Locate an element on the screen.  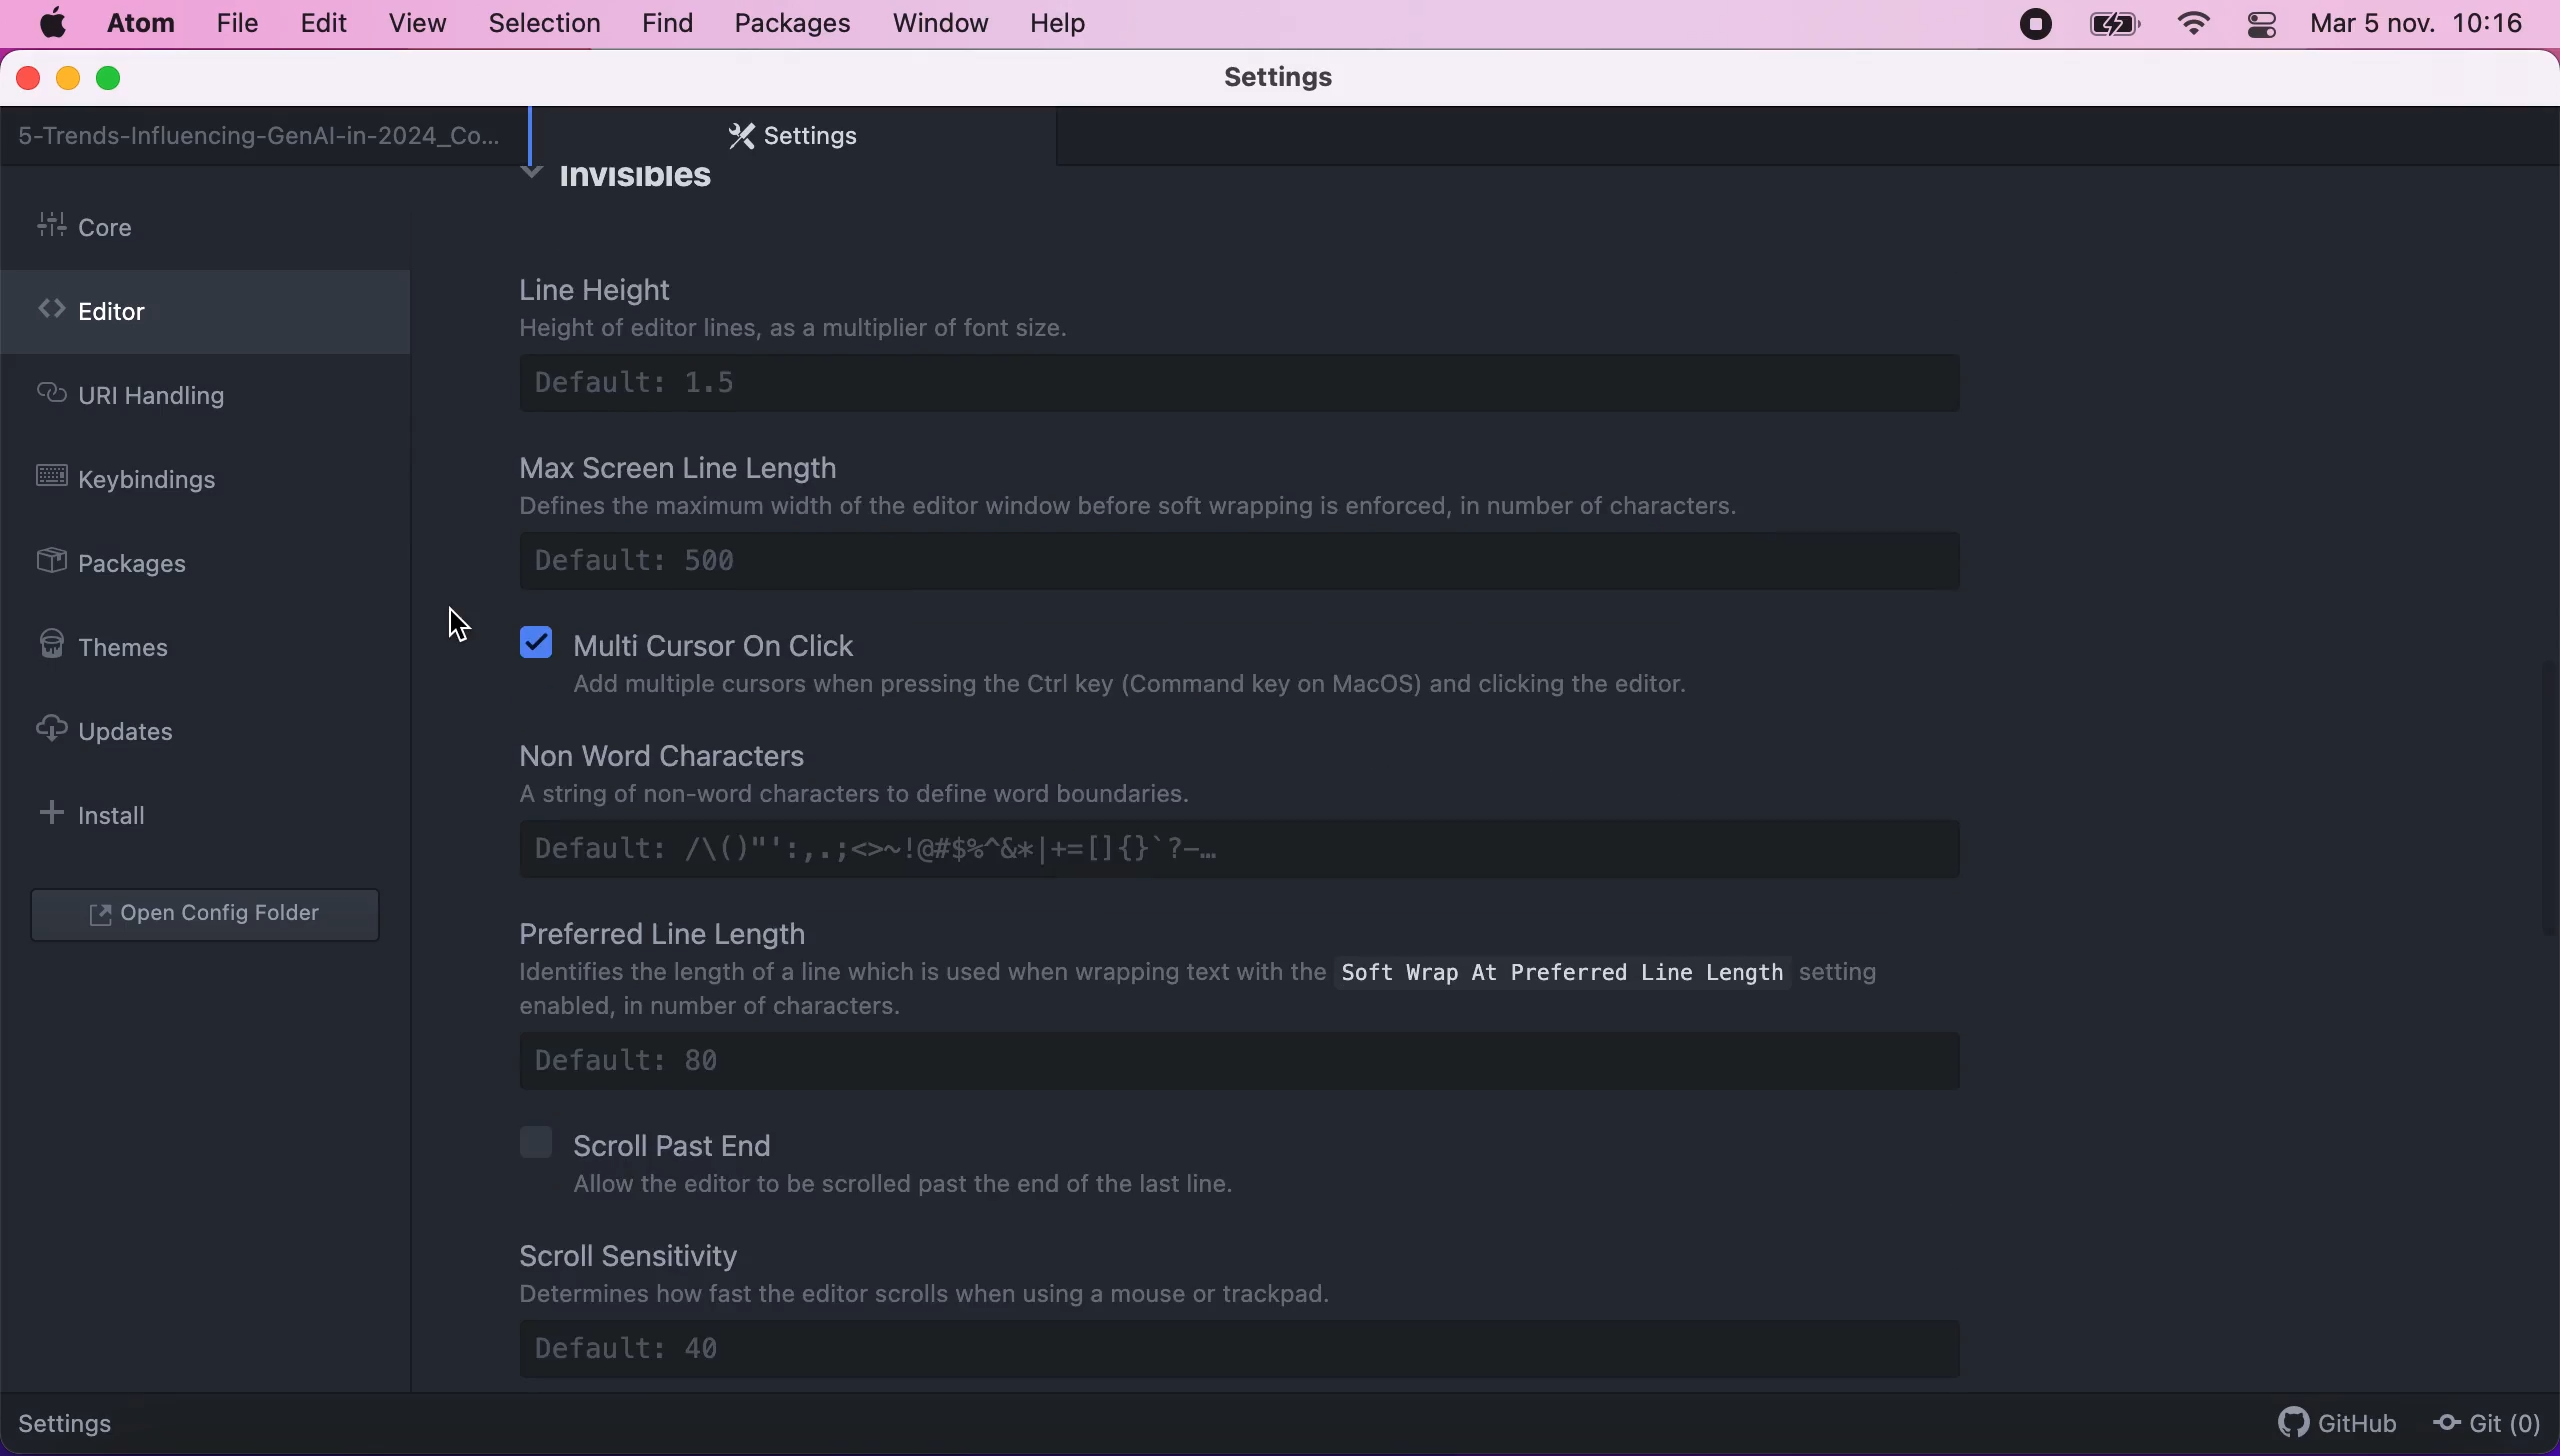
tab is located at coordinates (261, 136).